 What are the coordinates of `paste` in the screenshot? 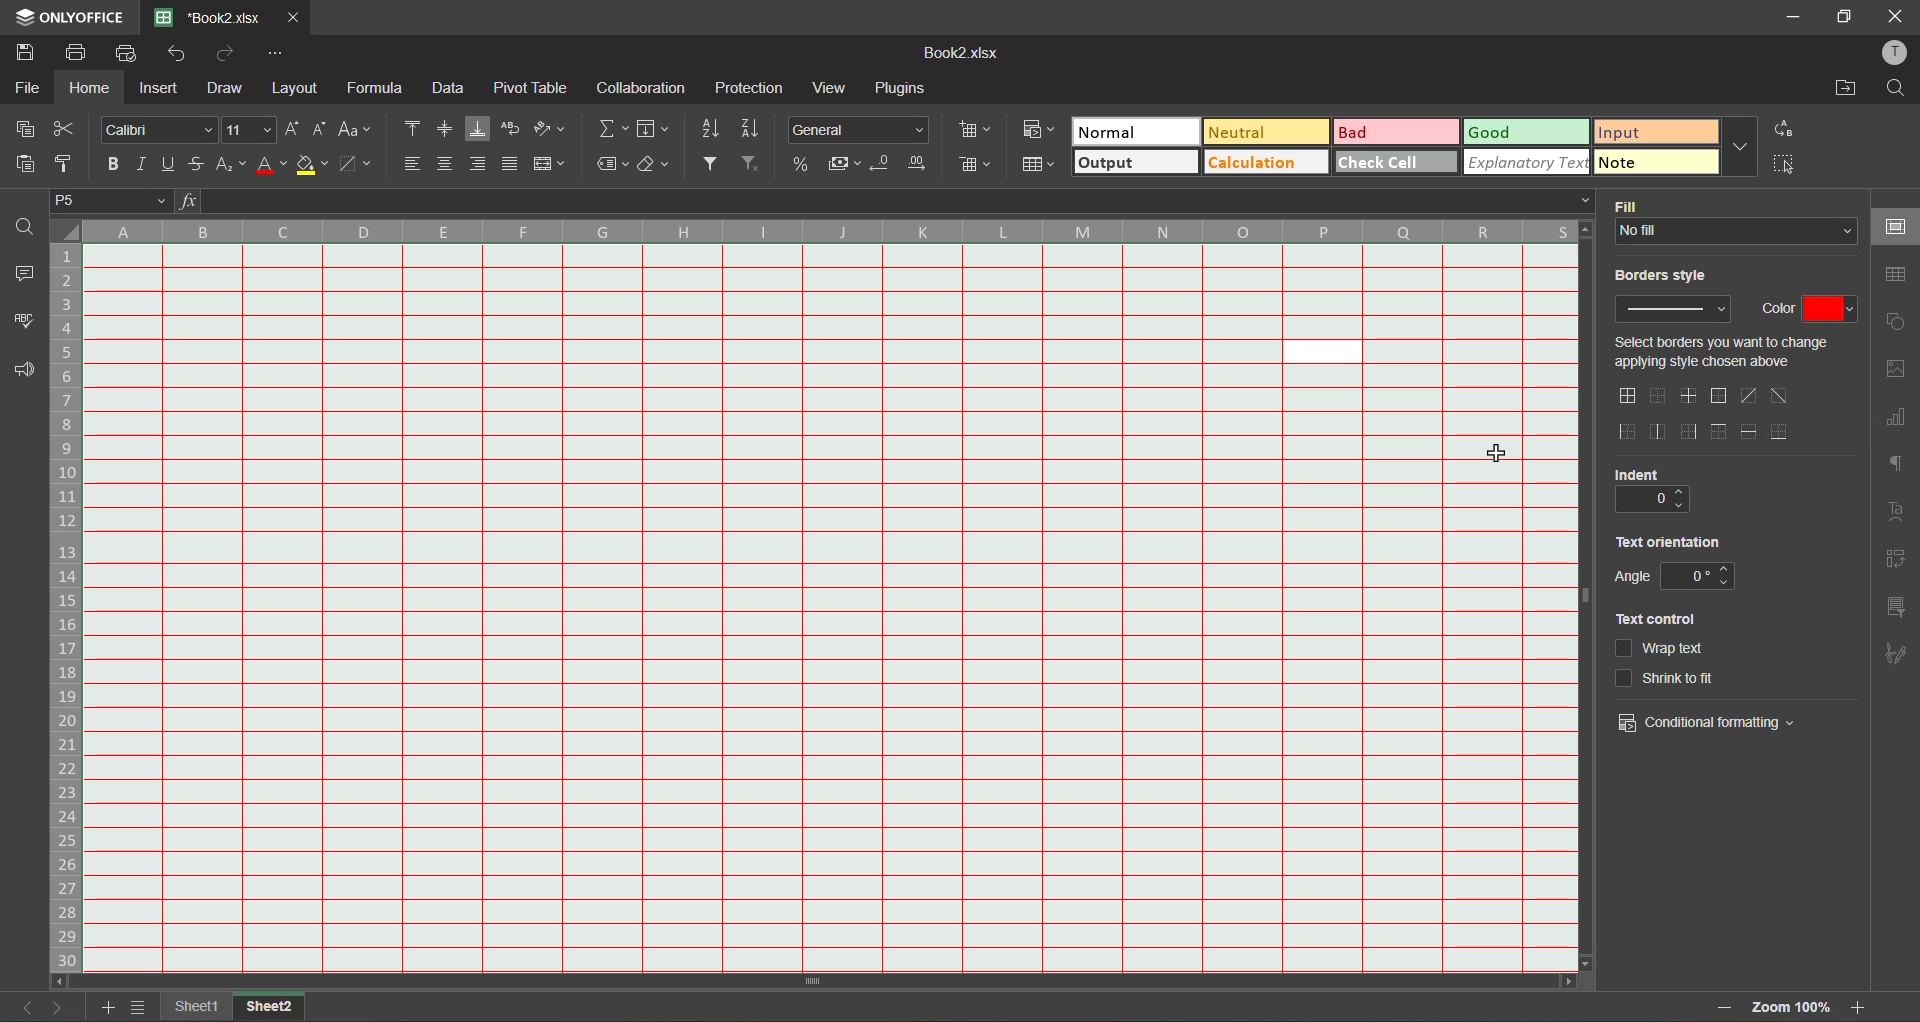 It's located at (22, 166).